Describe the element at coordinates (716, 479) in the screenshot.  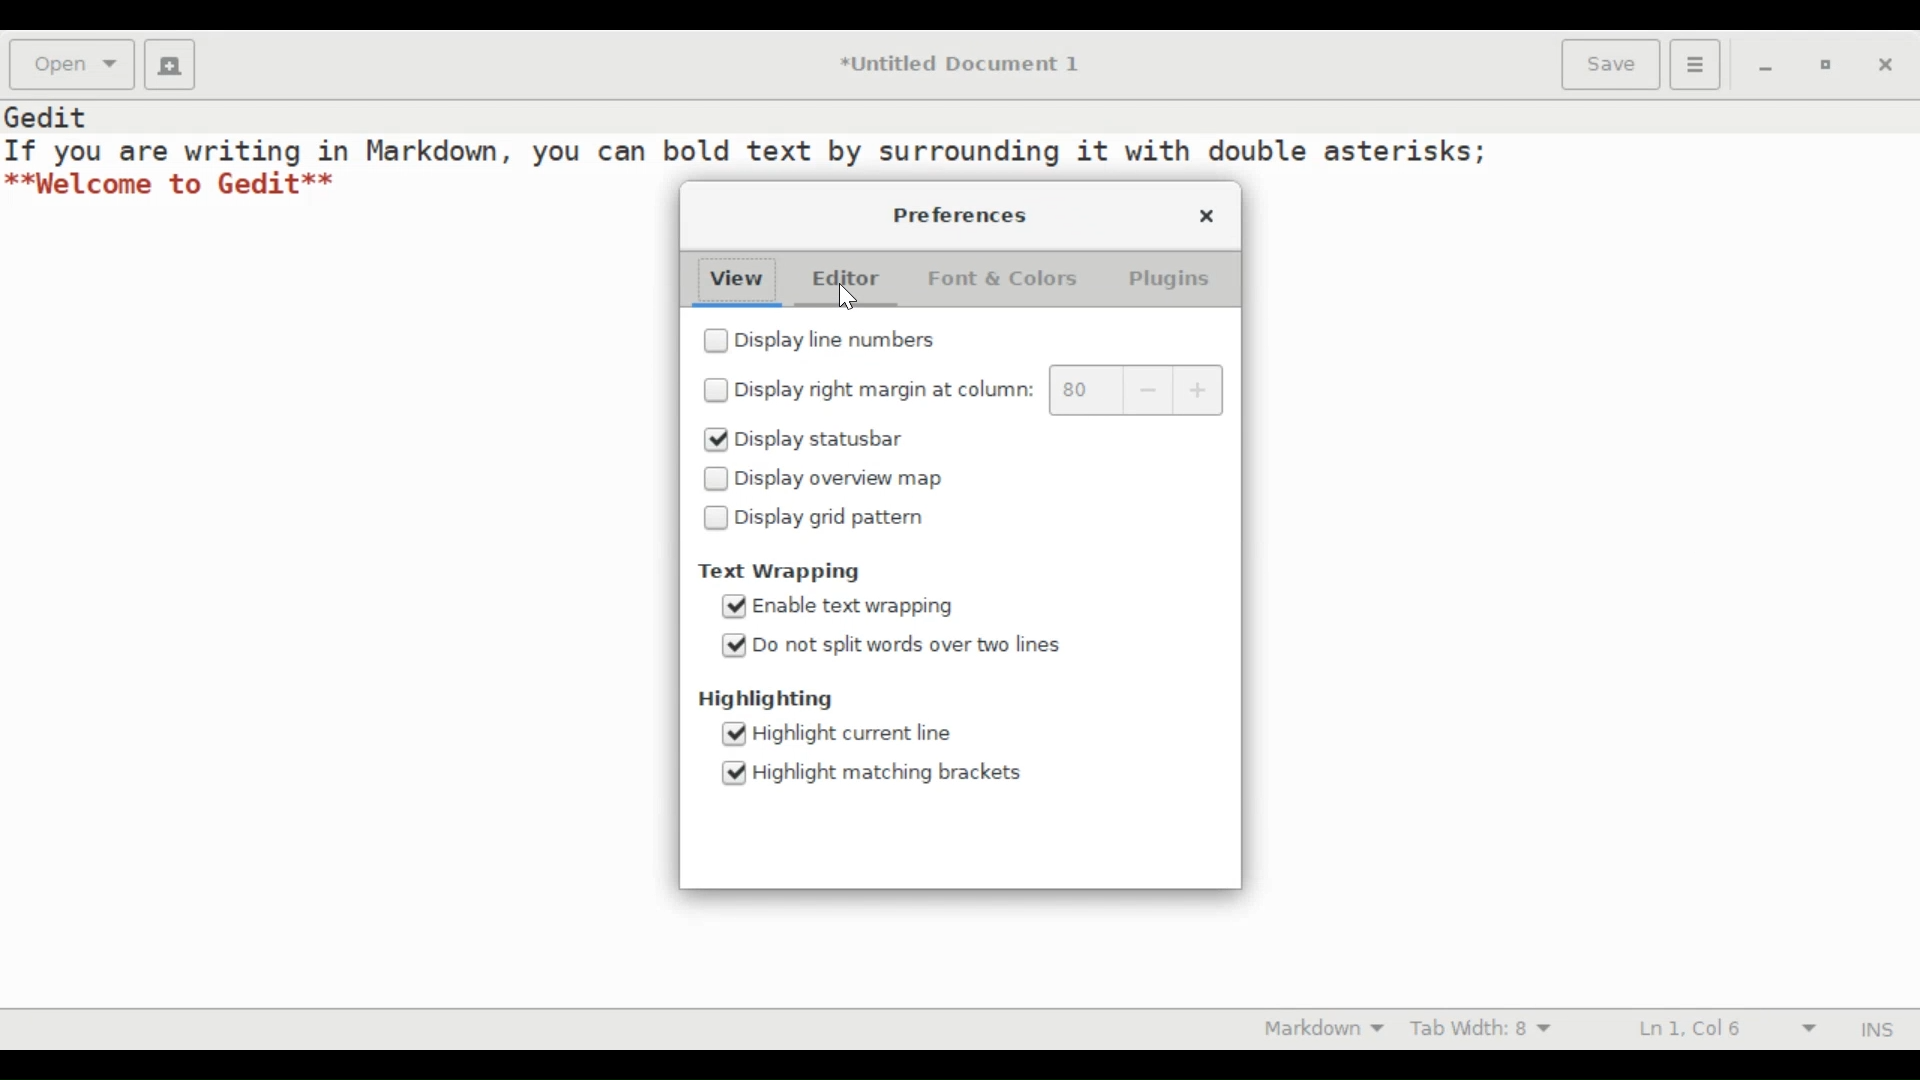
I see `Checkbox` at that location.